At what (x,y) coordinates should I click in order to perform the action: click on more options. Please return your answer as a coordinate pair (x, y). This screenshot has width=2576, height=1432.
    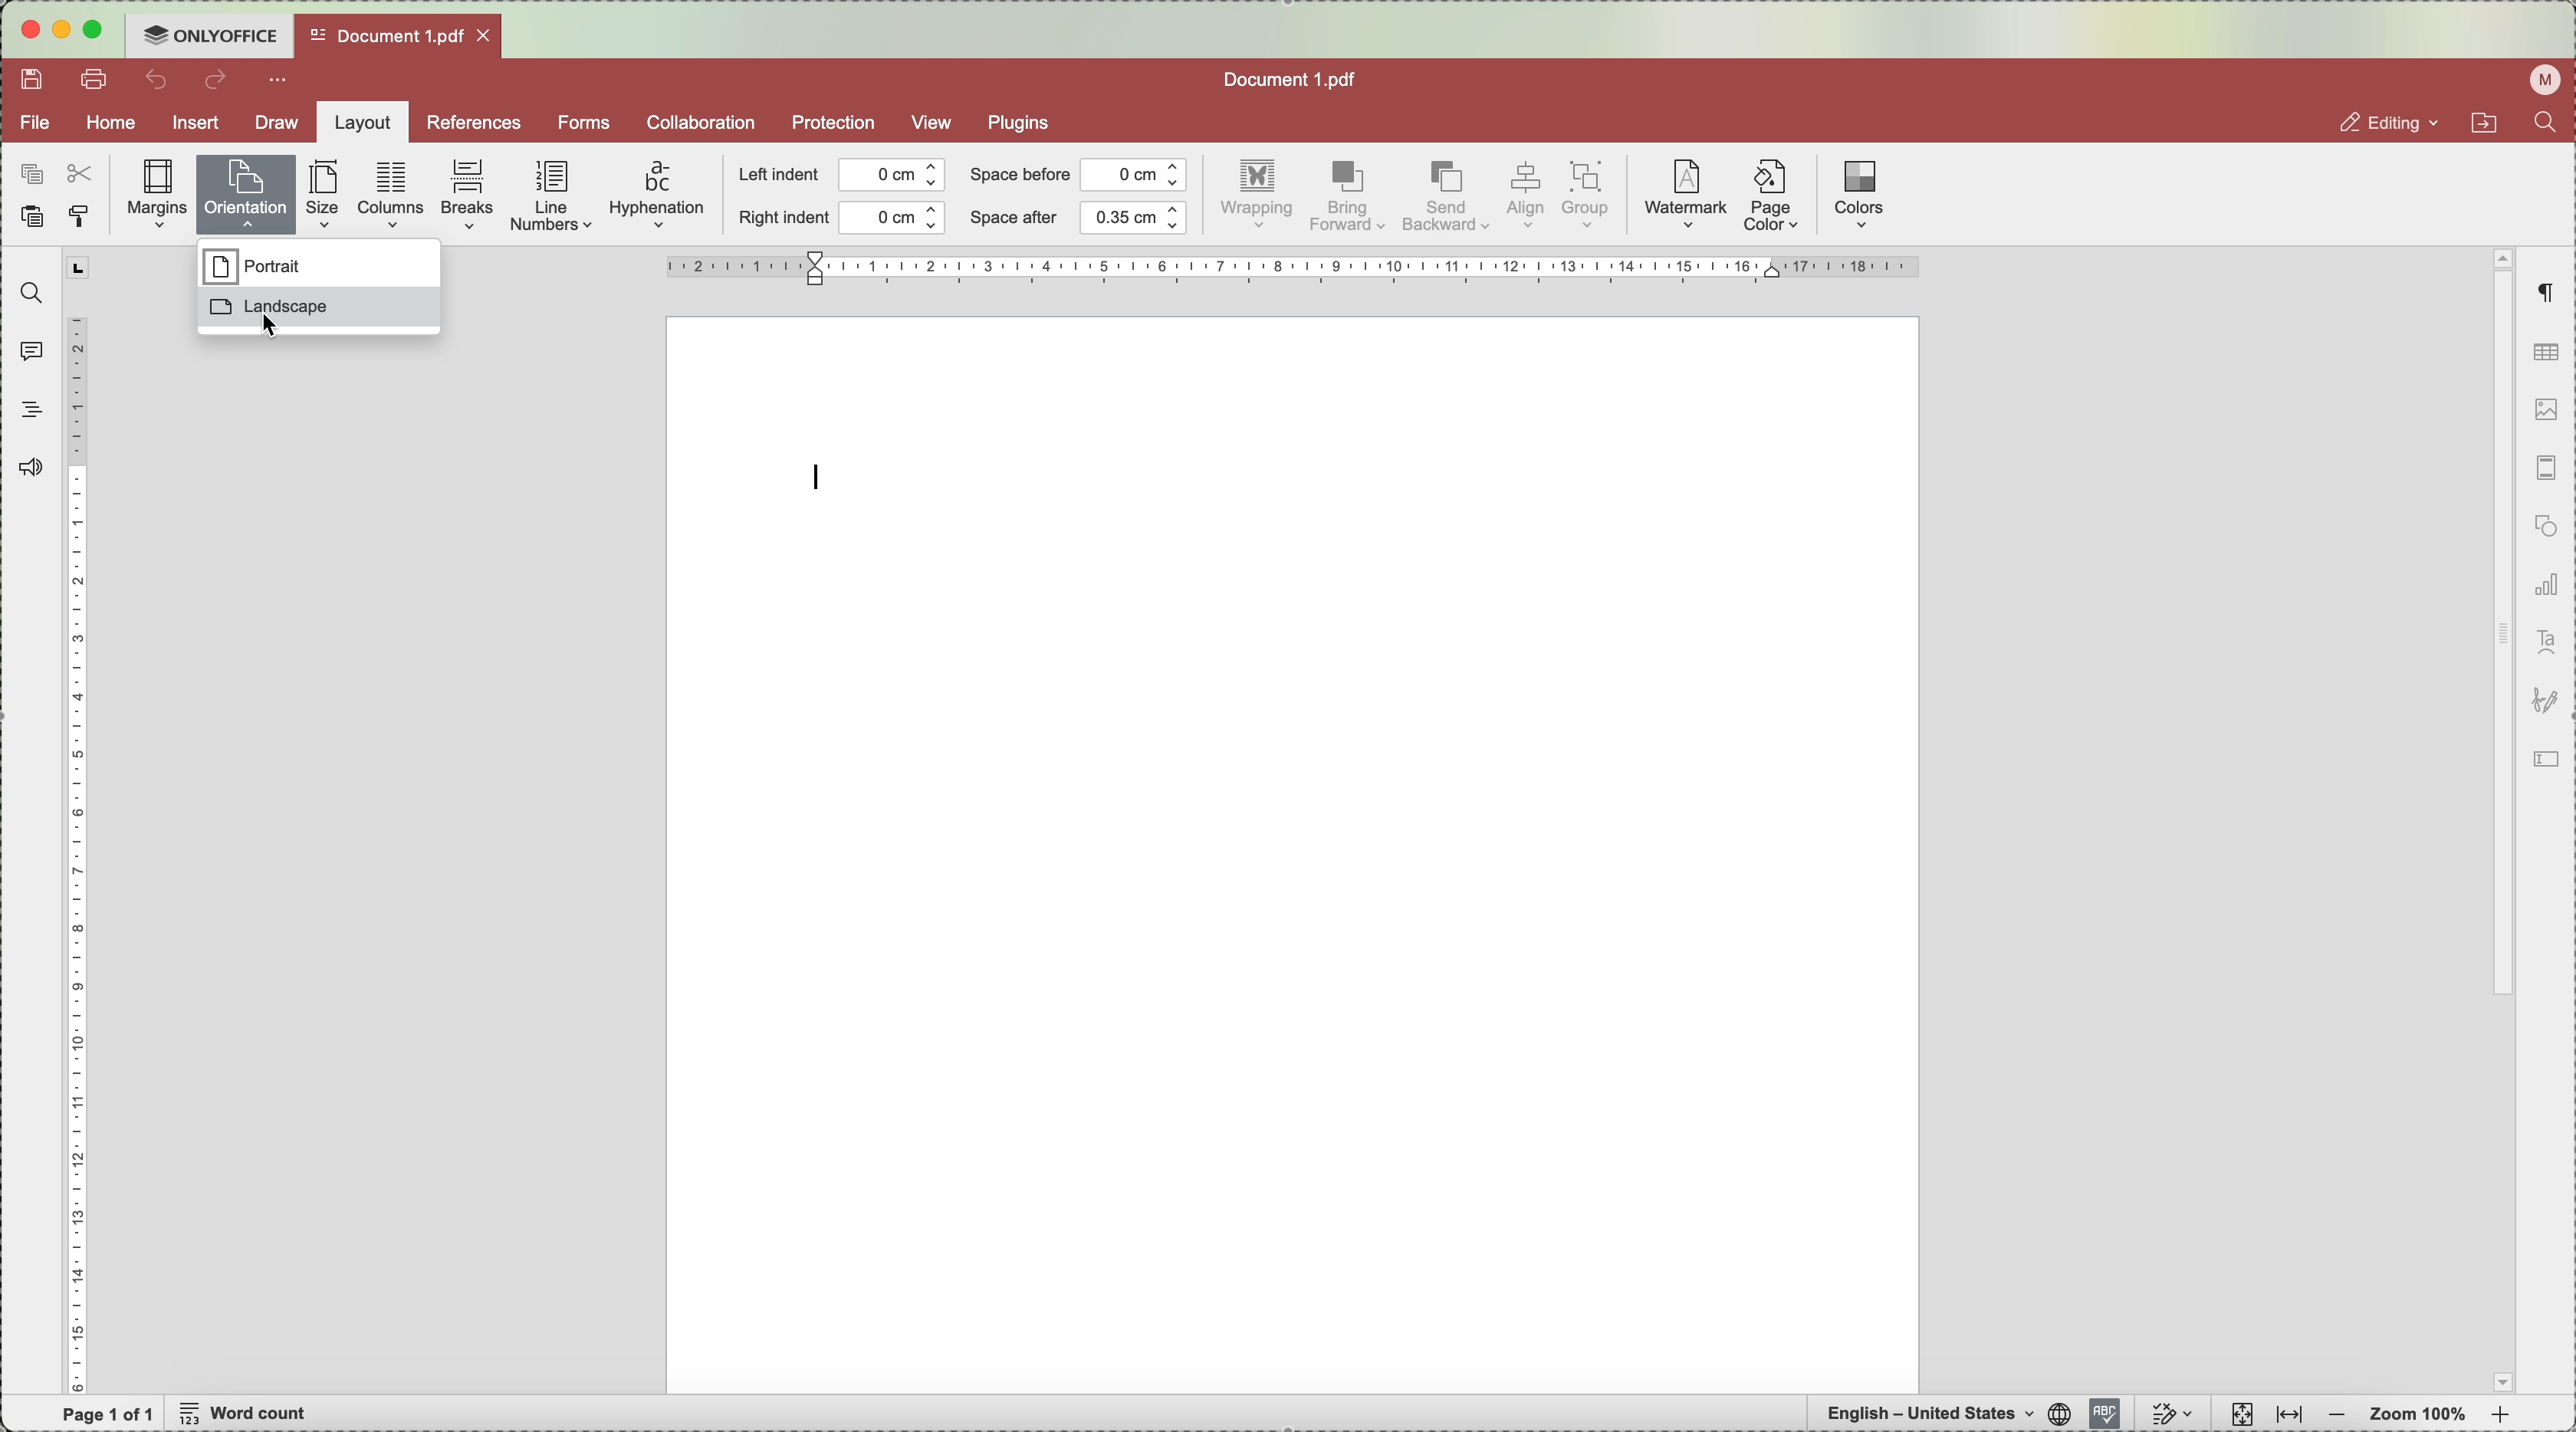
    Looking at the image, I should click on (281, 82).